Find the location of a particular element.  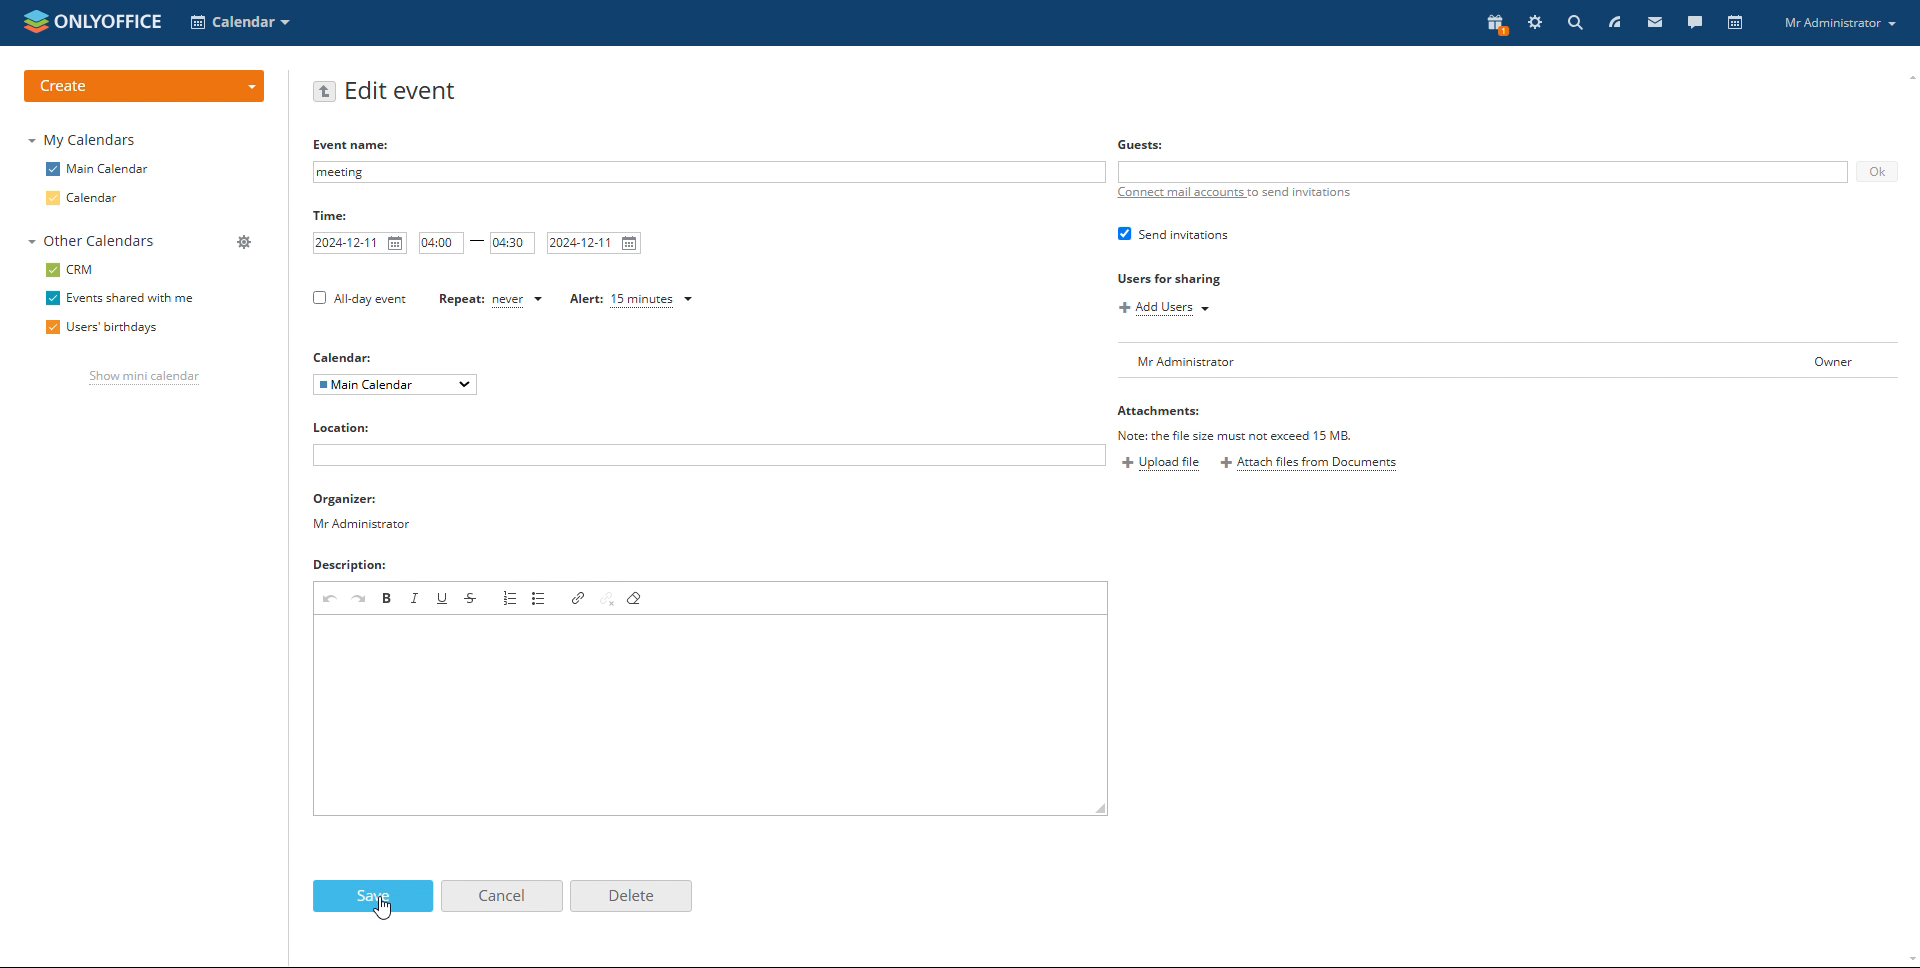

attach files from documents is located at coordinates (1311, 464).